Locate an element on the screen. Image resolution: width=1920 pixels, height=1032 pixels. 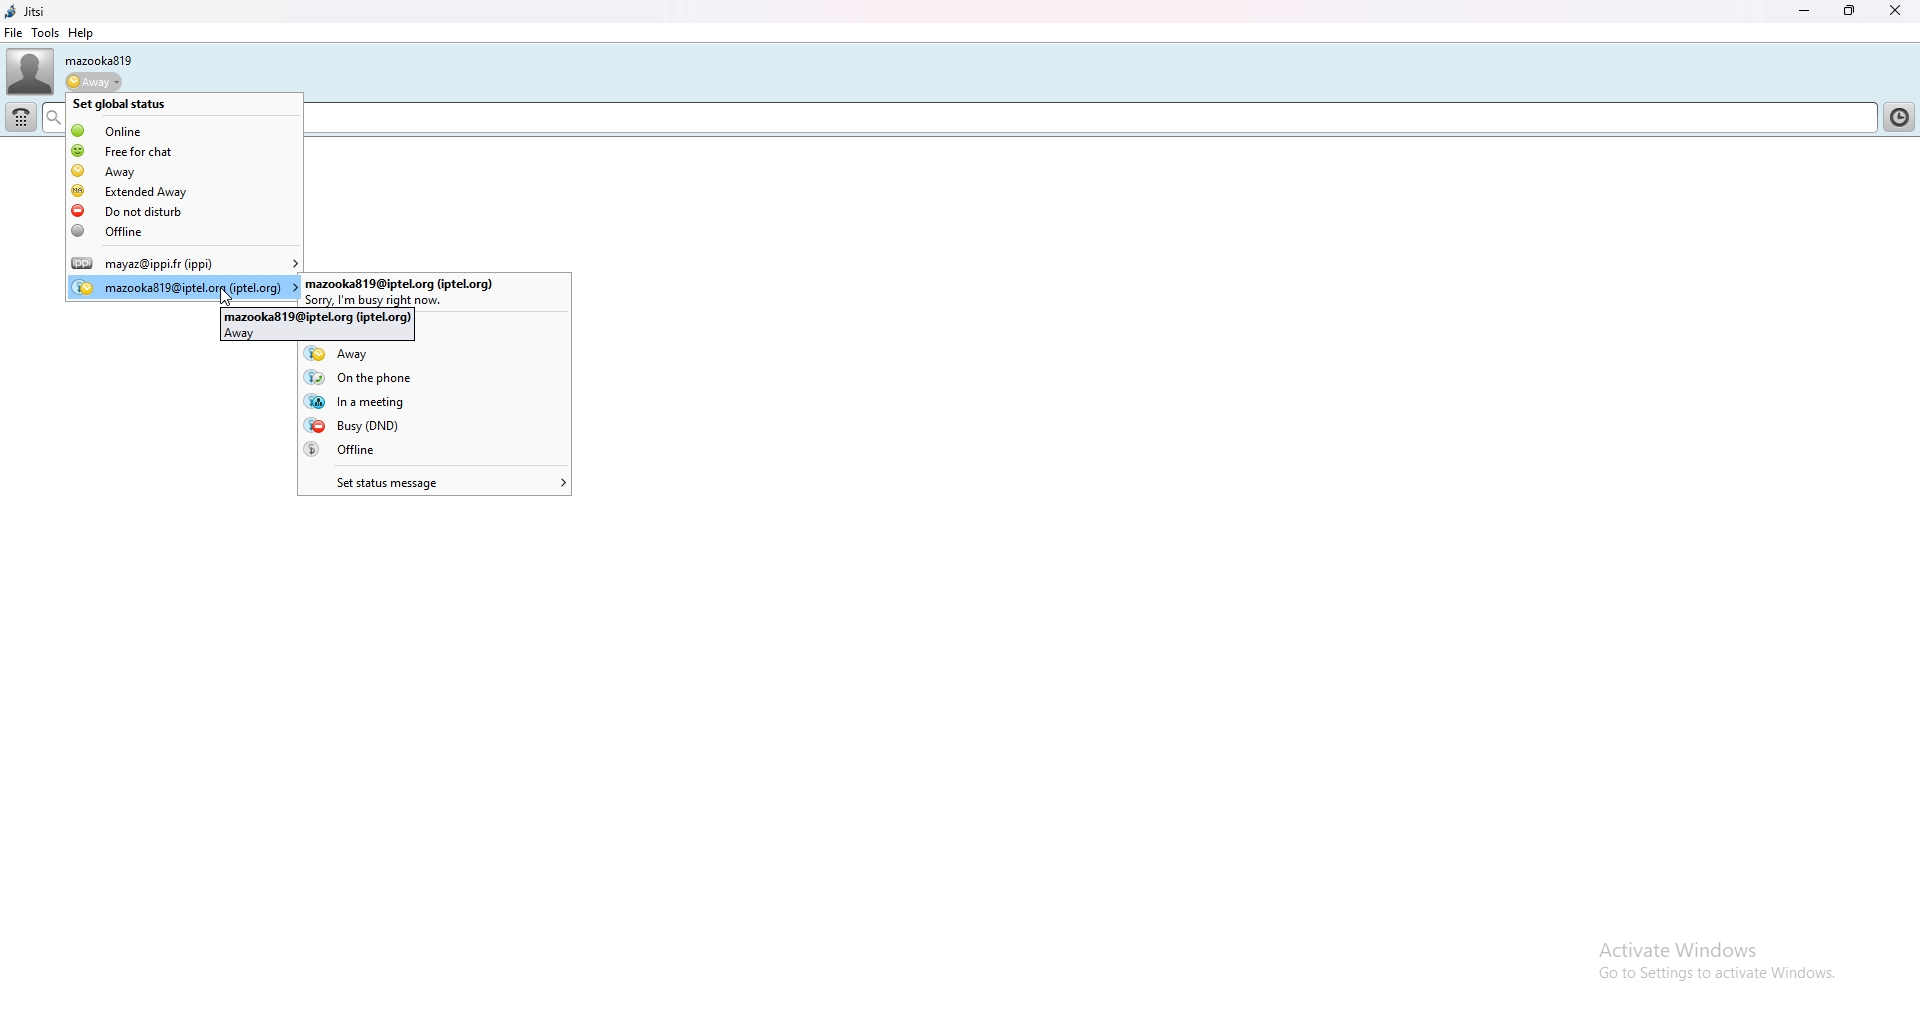
mazooka819@iptel.org(iptel.org)away is located at coordinates (319, 324).